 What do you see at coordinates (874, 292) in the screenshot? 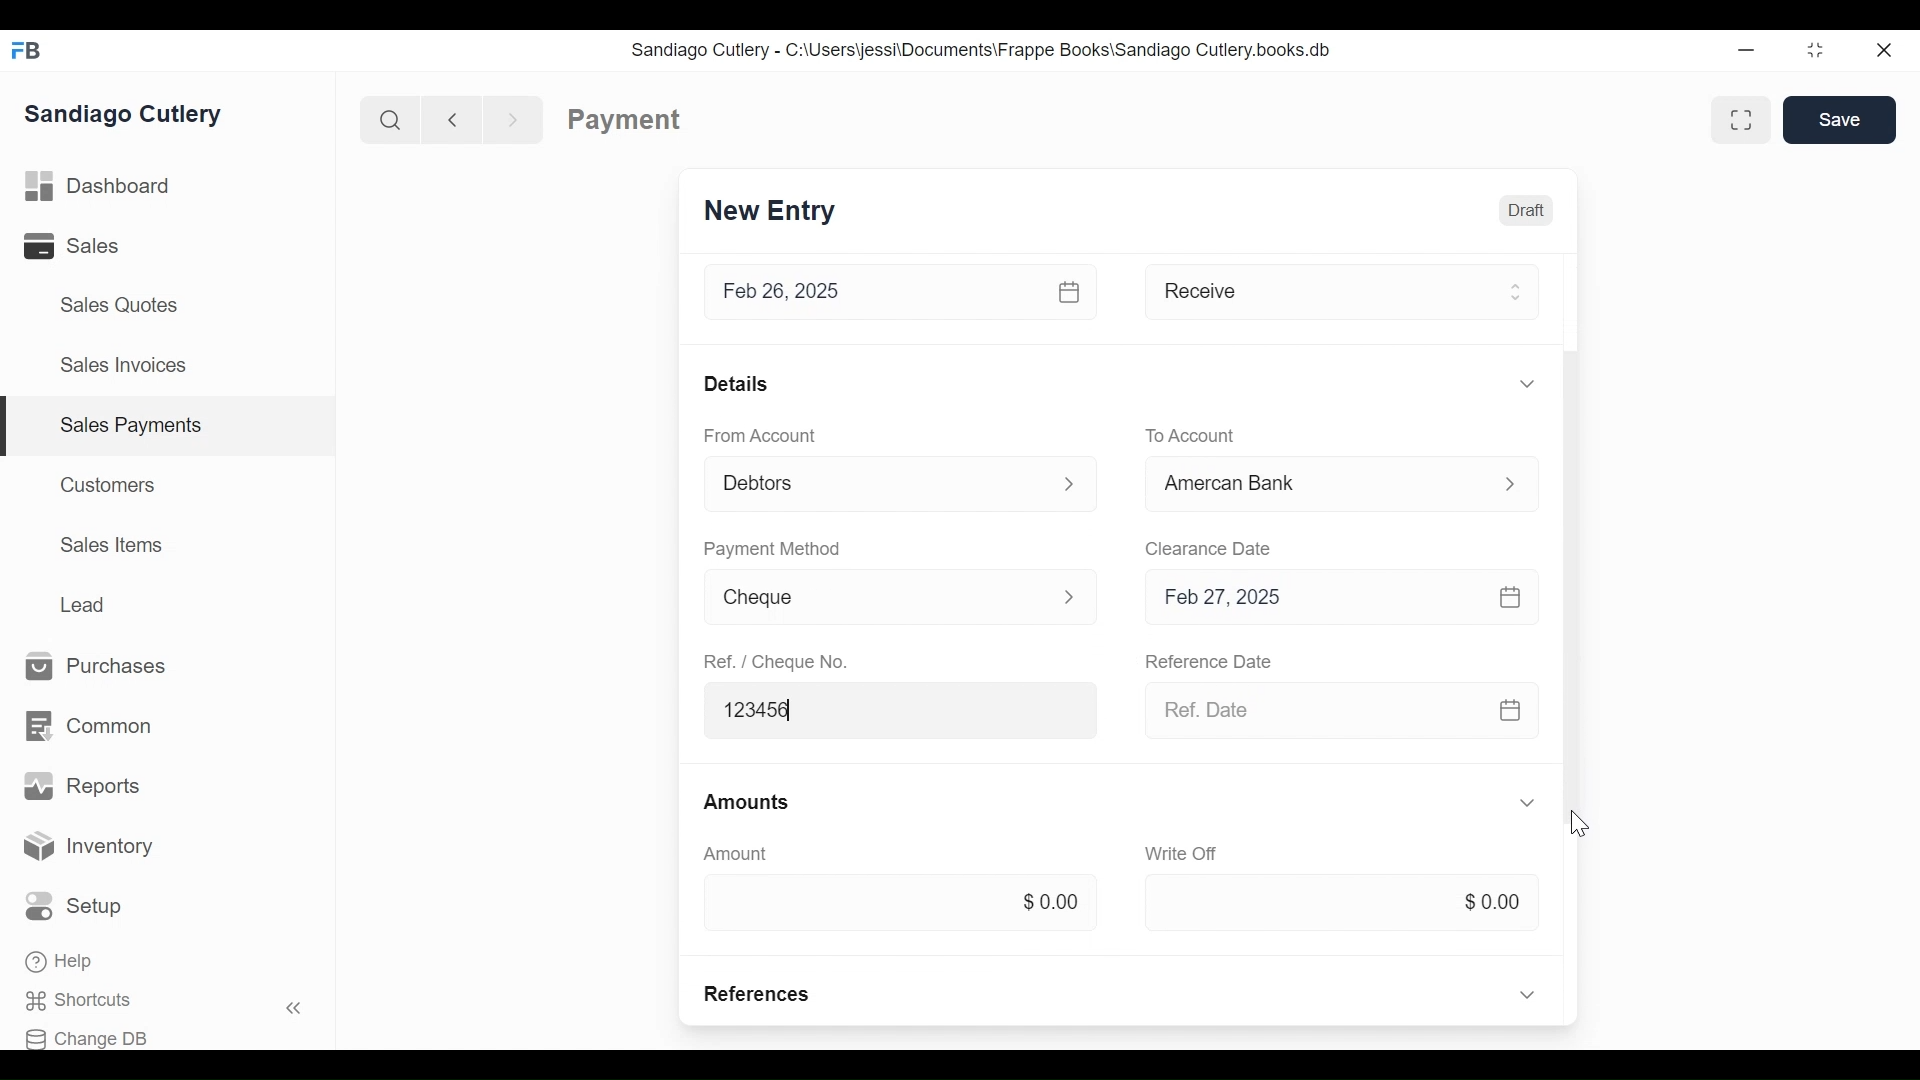
I see `Feb 26, 2025 ` at bounding box center [874, 292].